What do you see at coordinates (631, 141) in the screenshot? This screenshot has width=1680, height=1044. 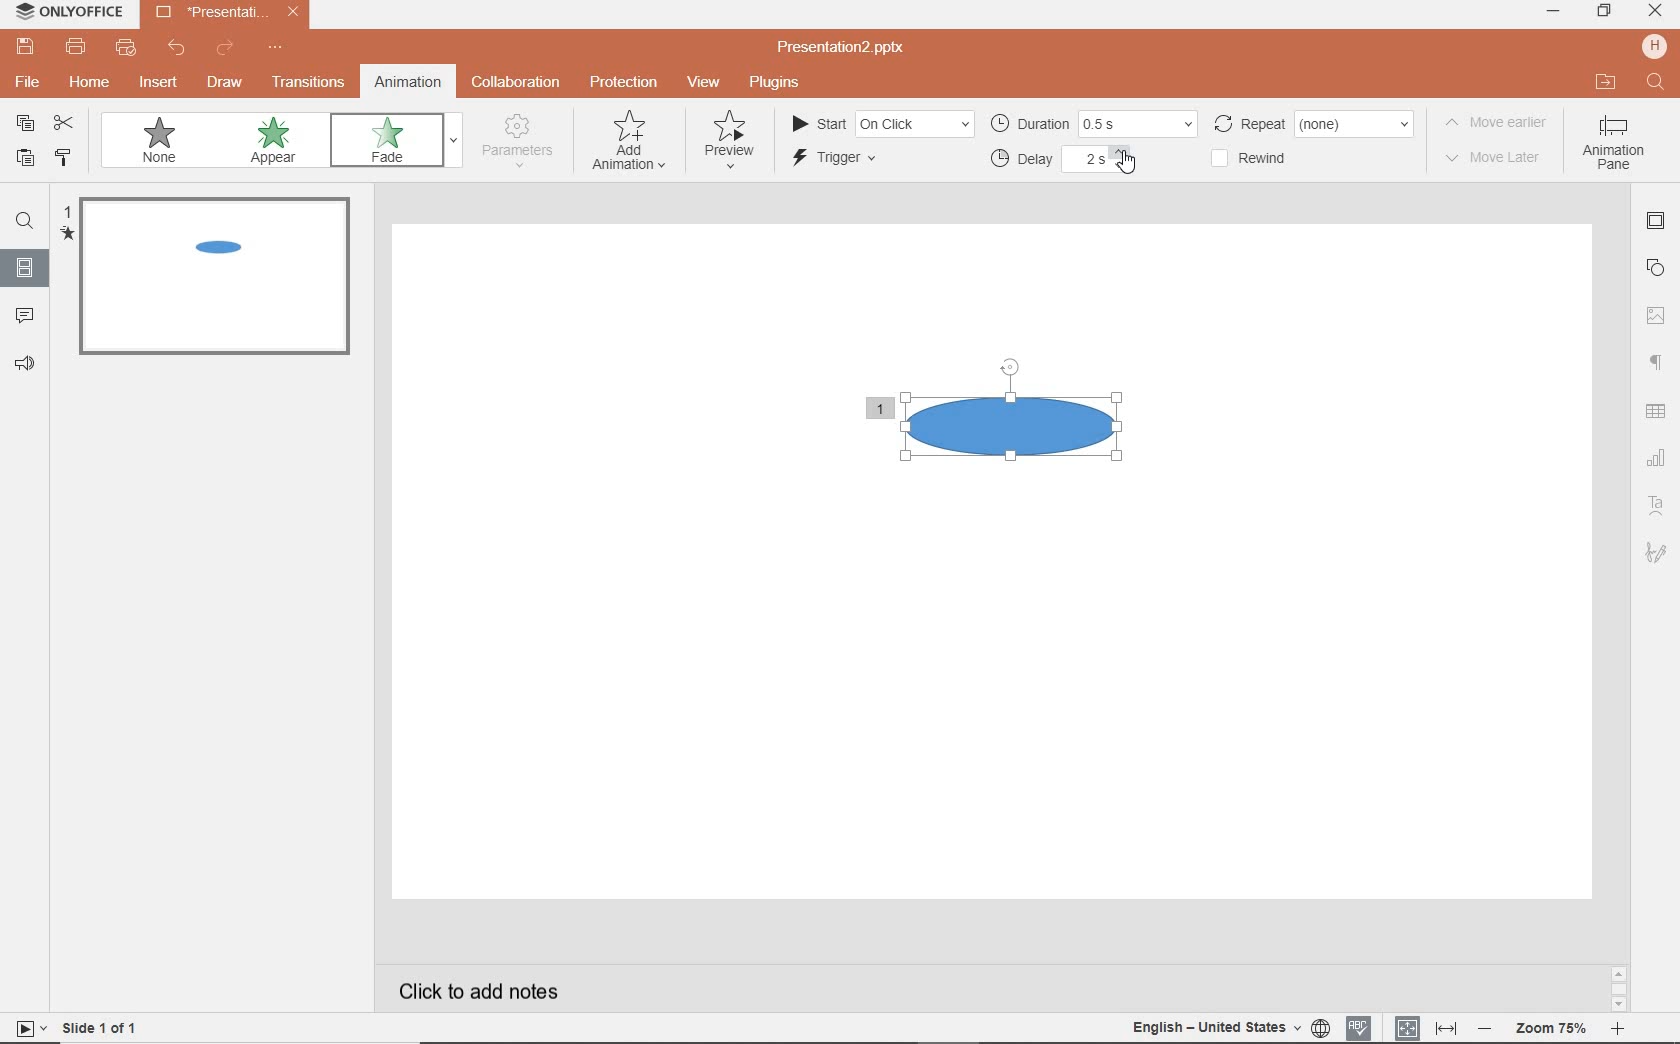 I see `add navigation` at bounding box center [631, 141].